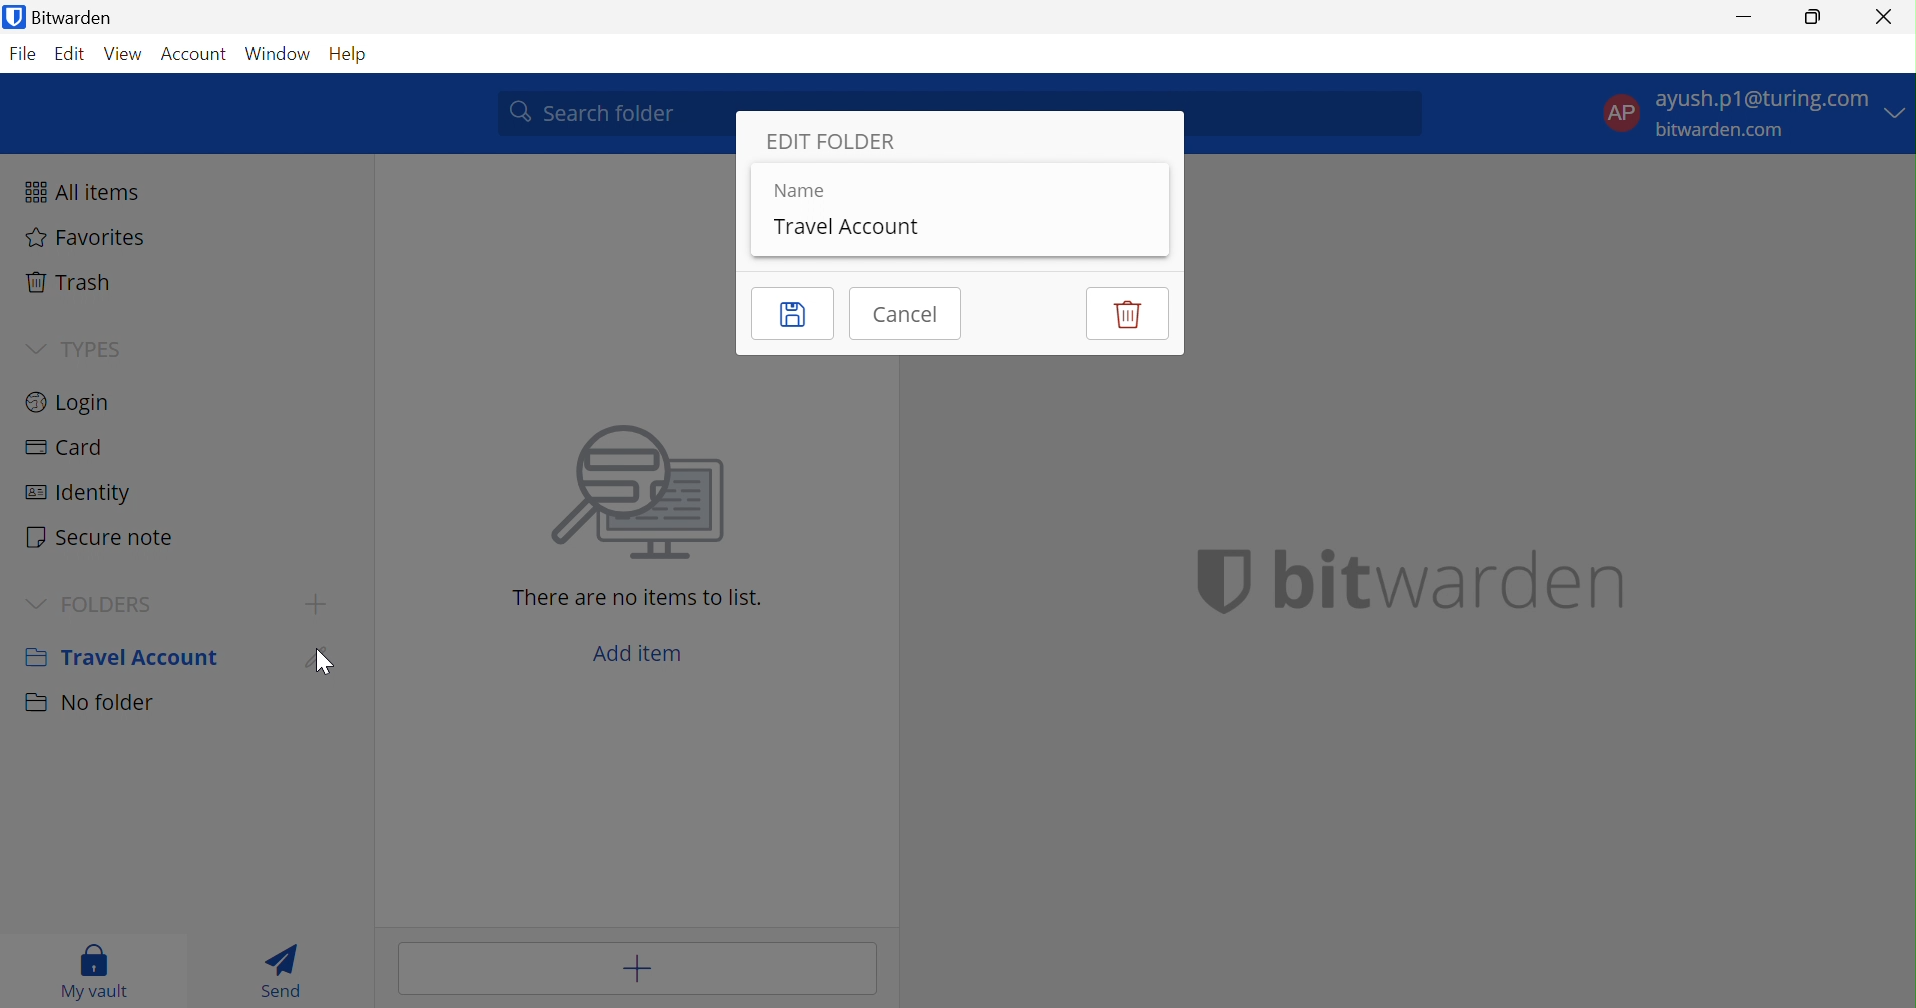 Image resolution: width=1916 pixels, height=1008 pixels. What do you see at coordinates (122, 656) in the screenshot?
I see `Travel Account` at bounding box center [122, 656].